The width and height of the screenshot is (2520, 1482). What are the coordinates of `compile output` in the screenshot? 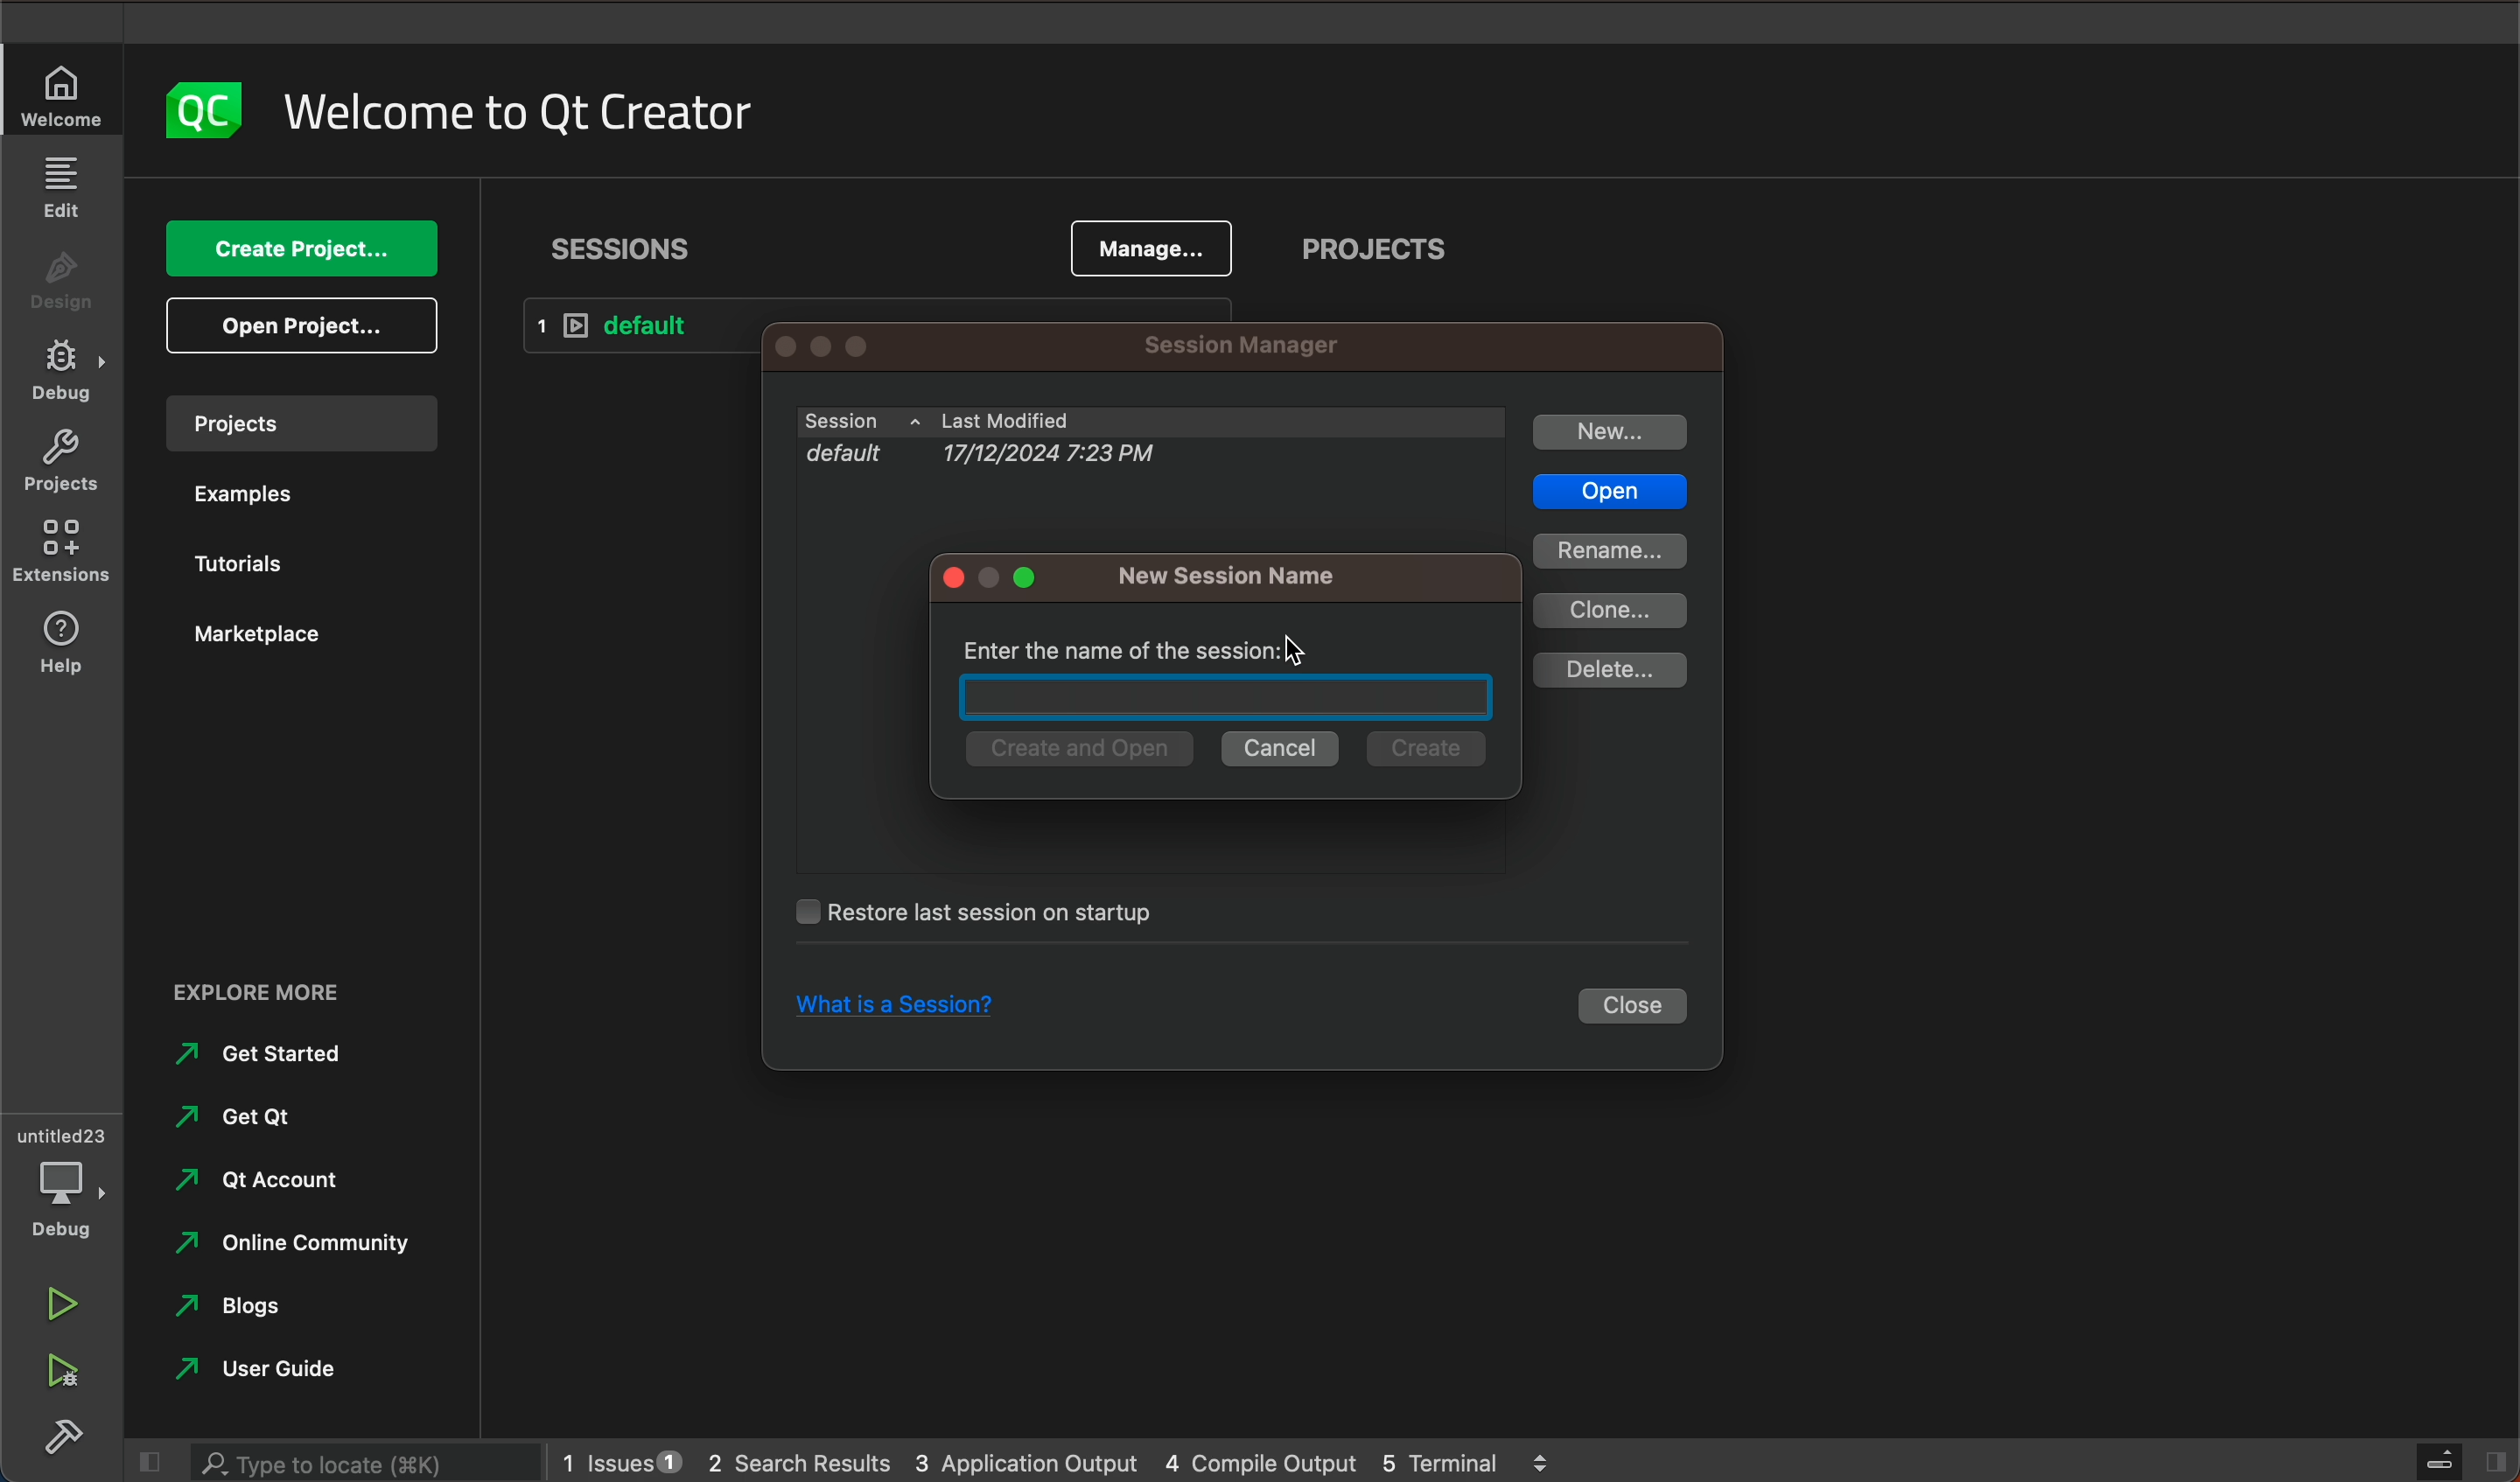 It's located at (1261, 1459).